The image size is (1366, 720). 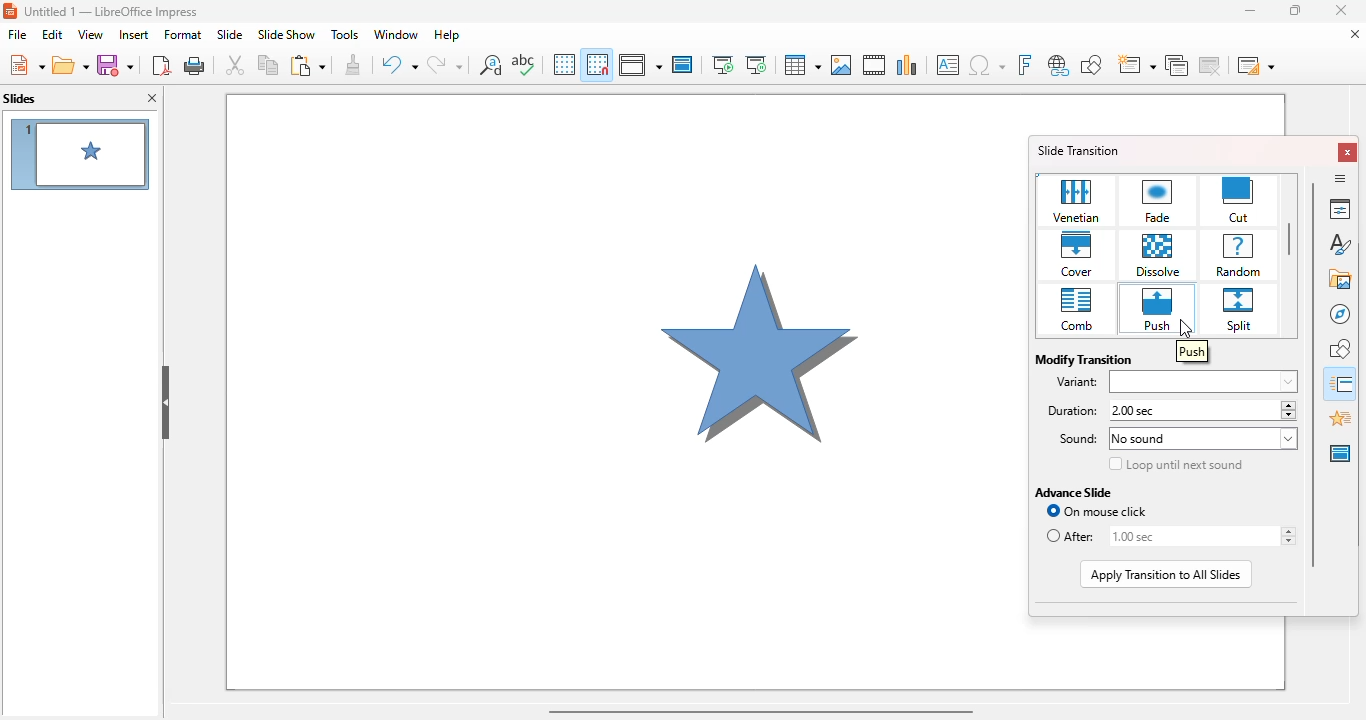 I want to click on insert special characters, so click(x=987, y=65).